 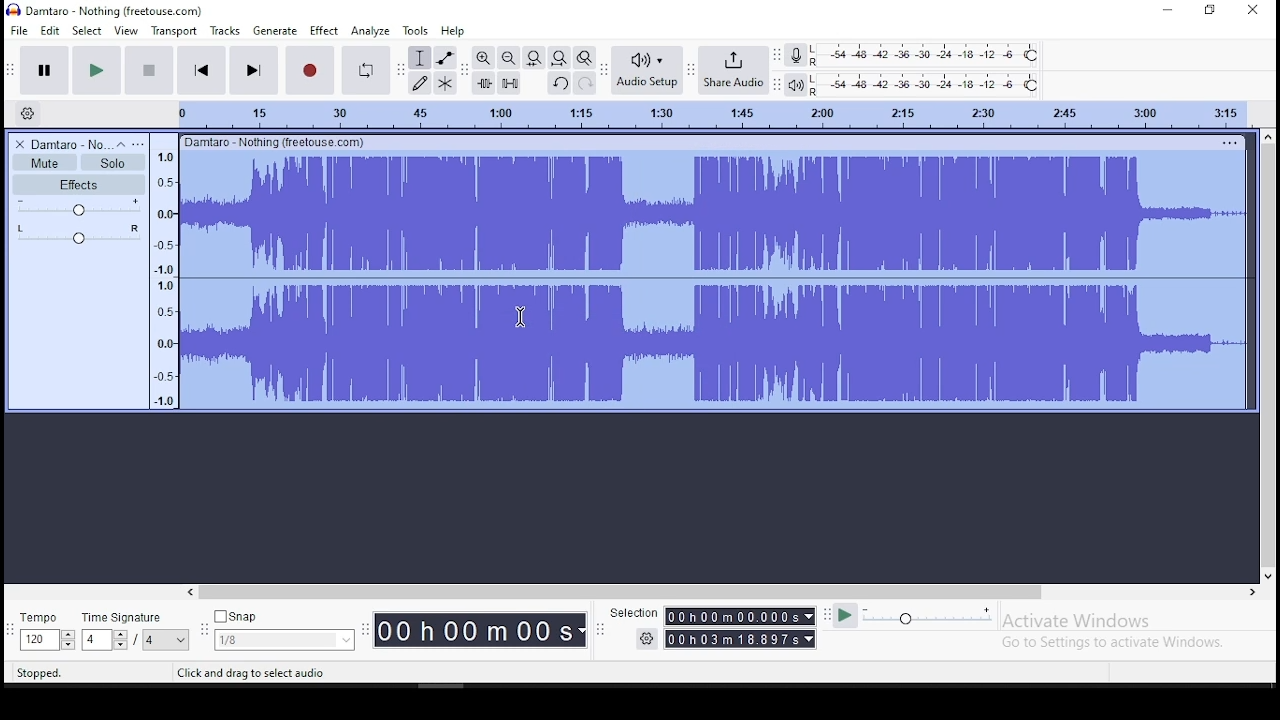 What do you see at coordinates (701, 114) in the screenshot?
I see `timeline` at bounding box center [701, 114].